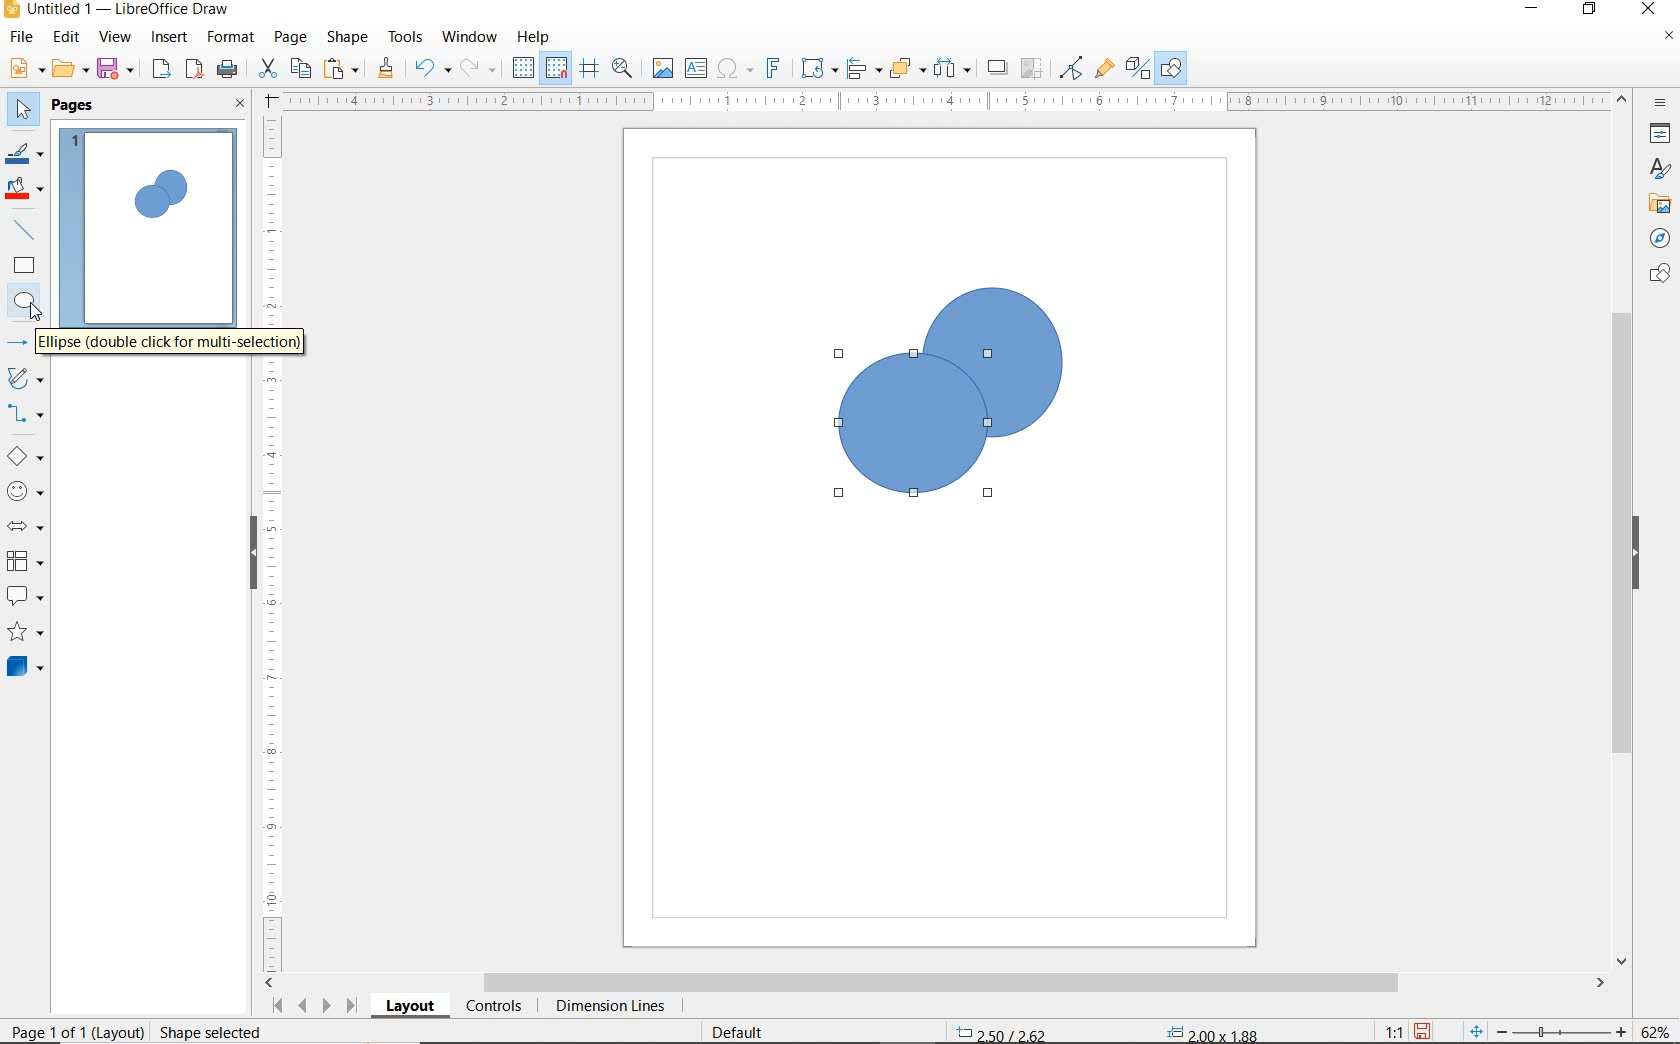  Describe the element at coordinates (75, 105) in the screenshot. I see `PAGES` at that location.